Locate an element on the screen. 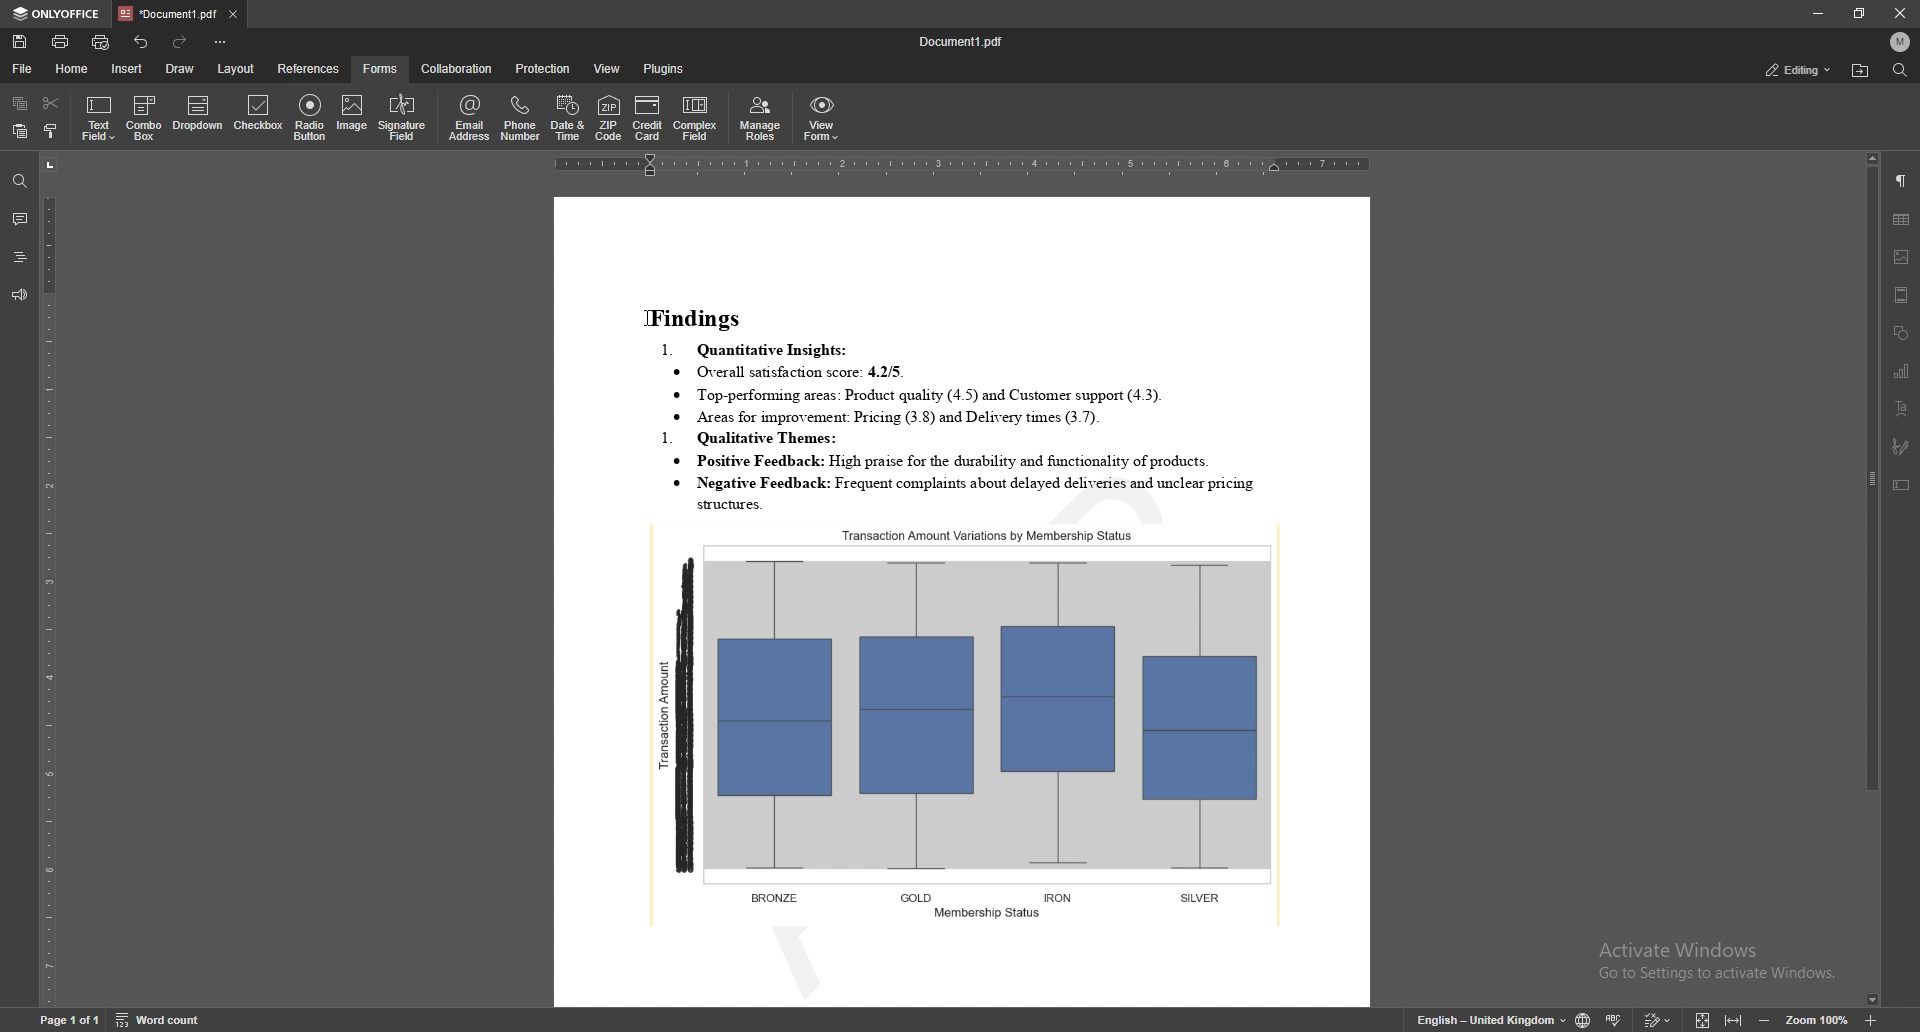  1. Qualitative Themes: is located at coordinates (756, 439).